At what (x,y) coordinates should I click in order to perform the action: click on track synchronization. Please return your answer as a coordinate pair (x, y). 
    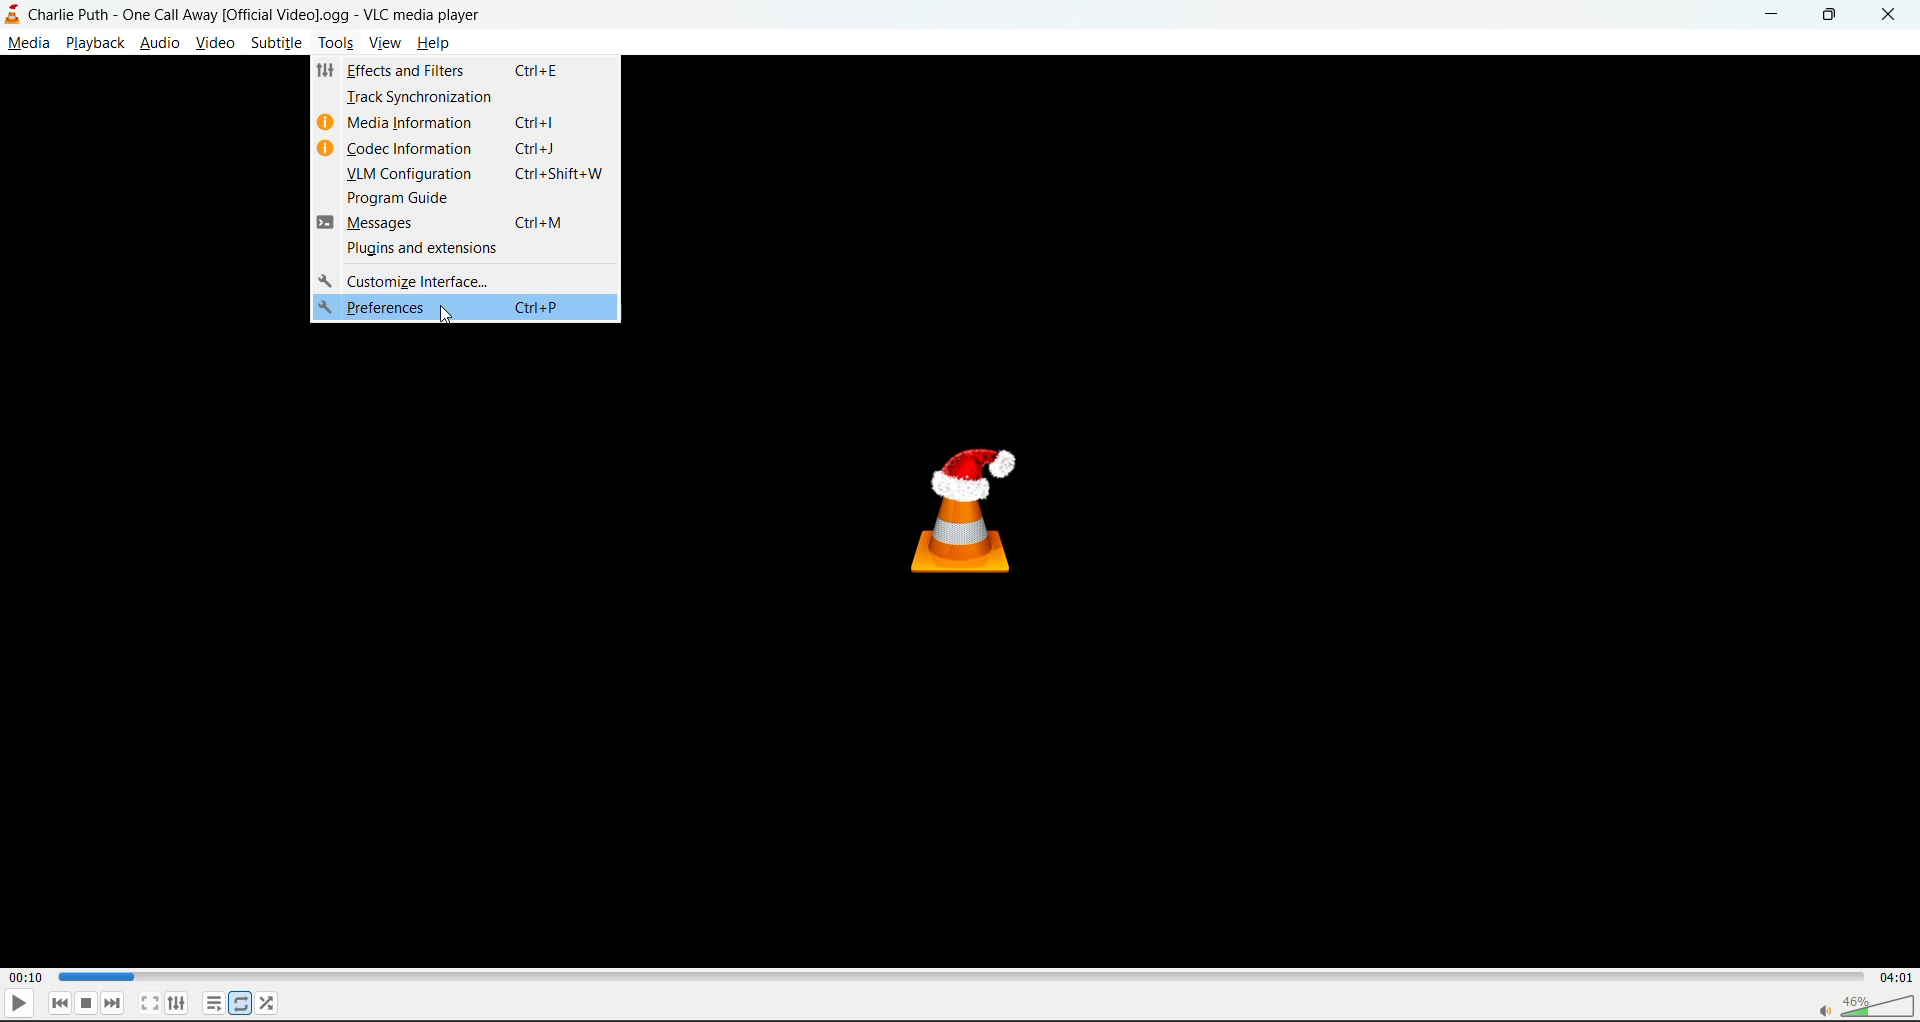
    Looking at the image, I should click on (469, 98).